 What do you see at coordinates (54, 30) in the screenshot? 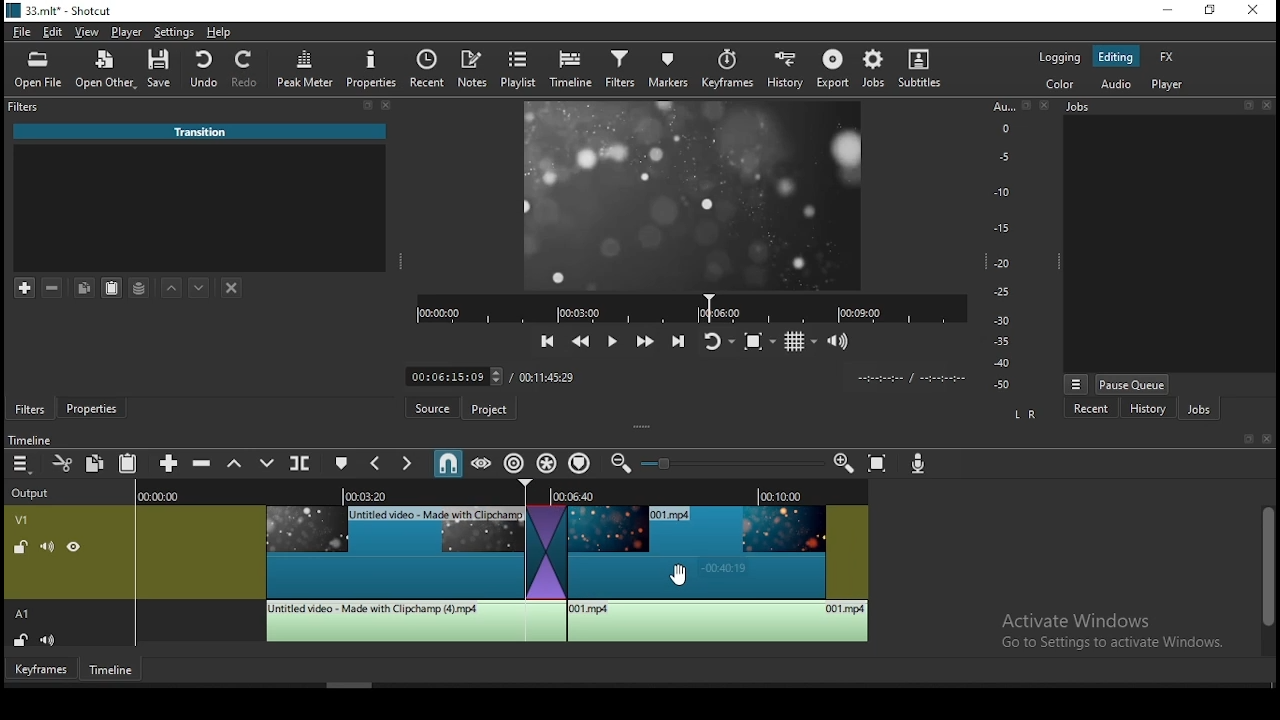
I see `edit` at bounding box center [54, 30].